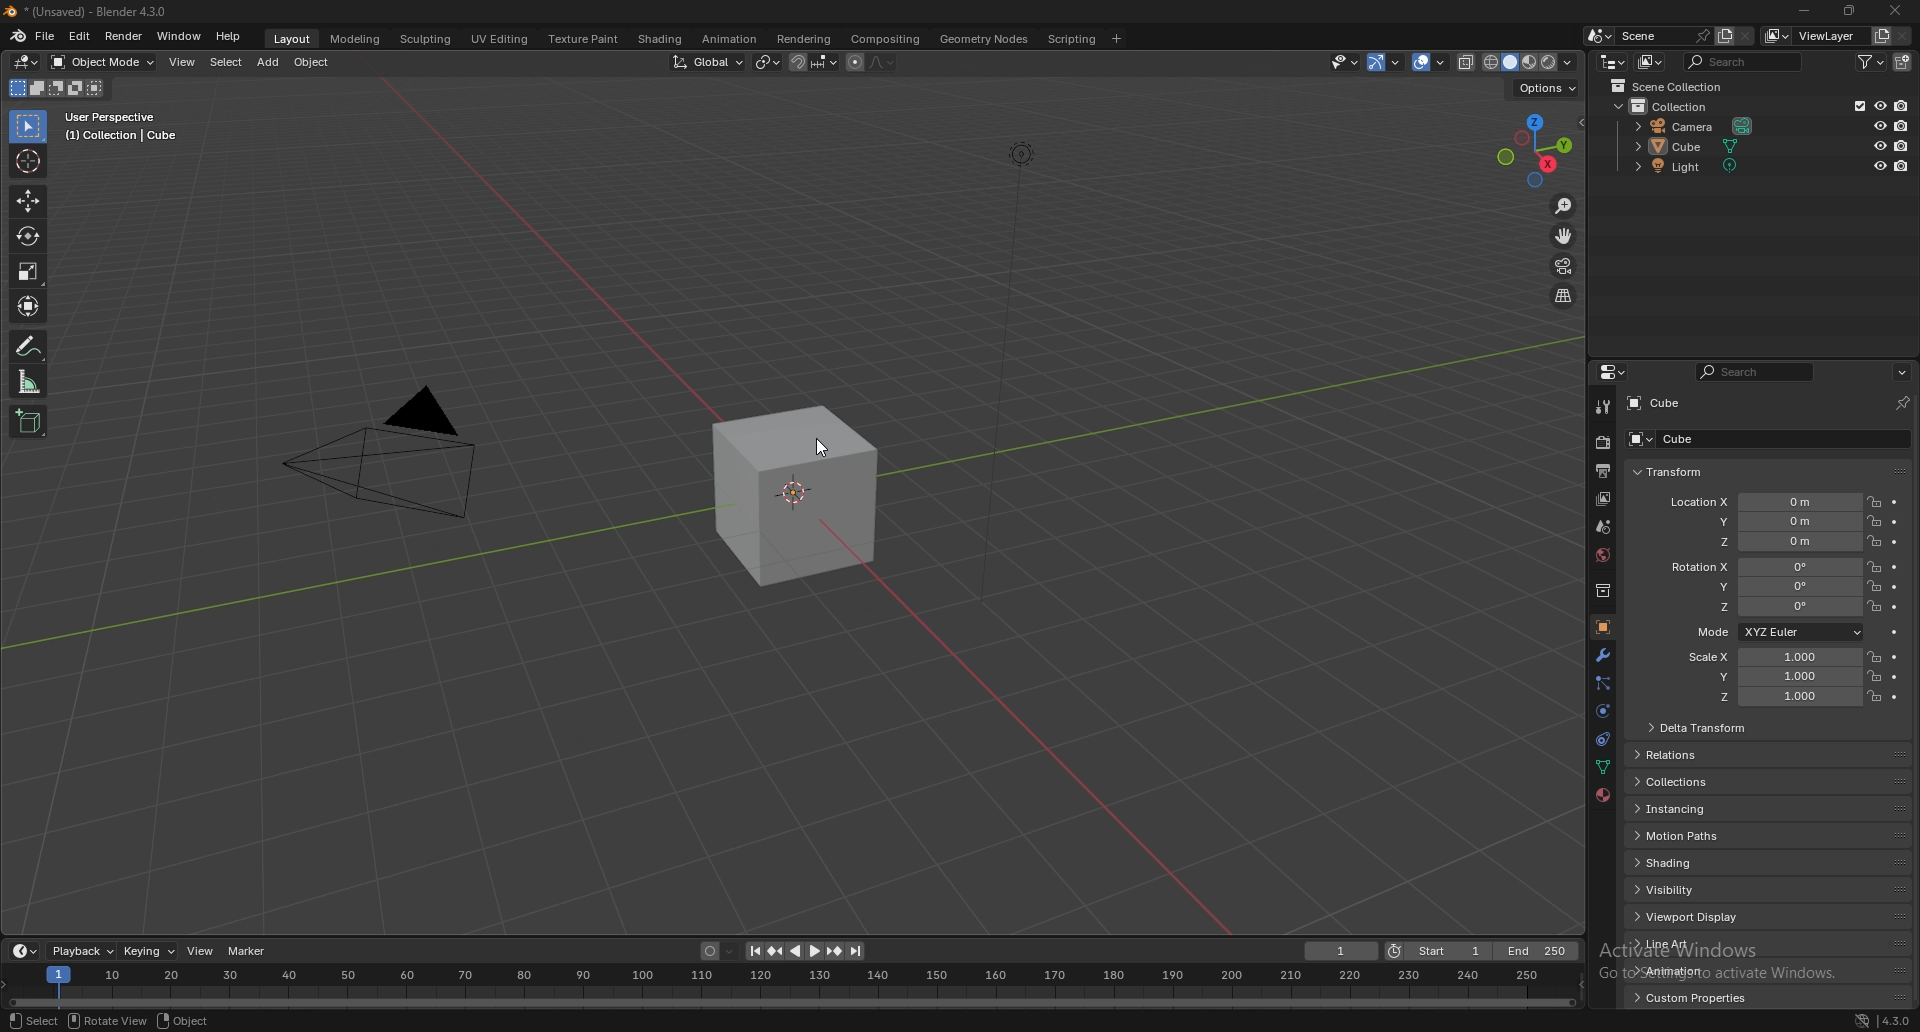 This screenshot has width=1920, height=1032. What do you see at coordinates (1599, 35) in the screenshot?
I see `browse scene` at bounding box center [1599, 35].